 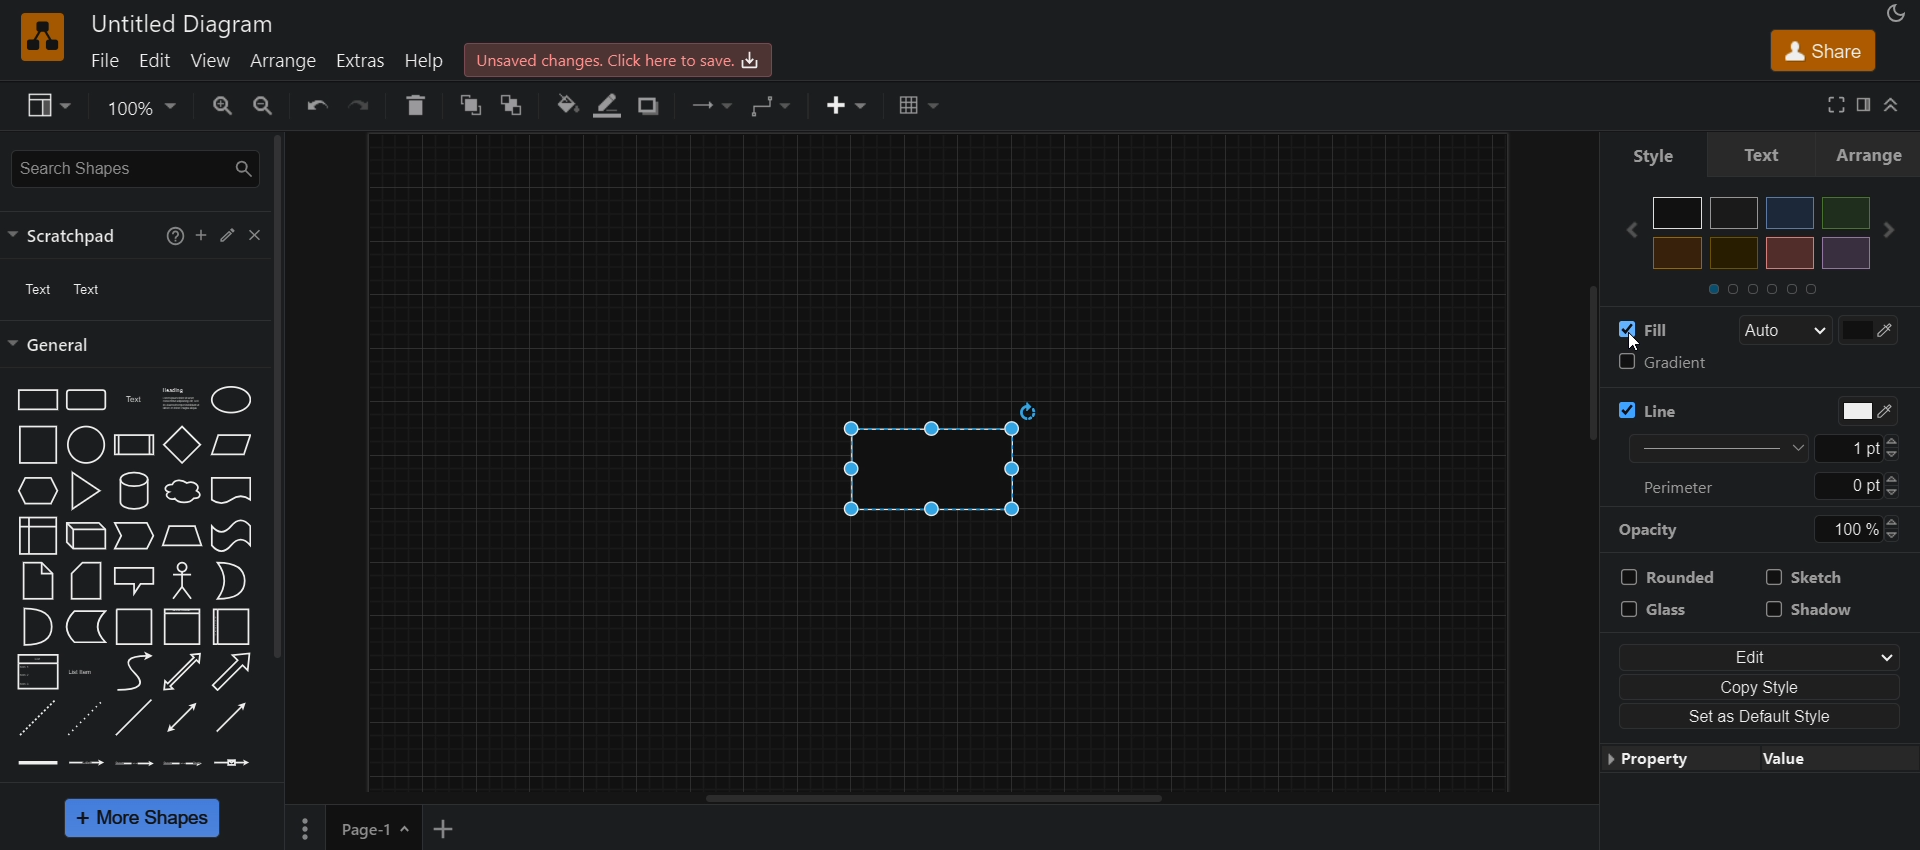 What do you see at coordinates (233, 491) in the screenshot?
I see `document` at bounding box center [233, 491].